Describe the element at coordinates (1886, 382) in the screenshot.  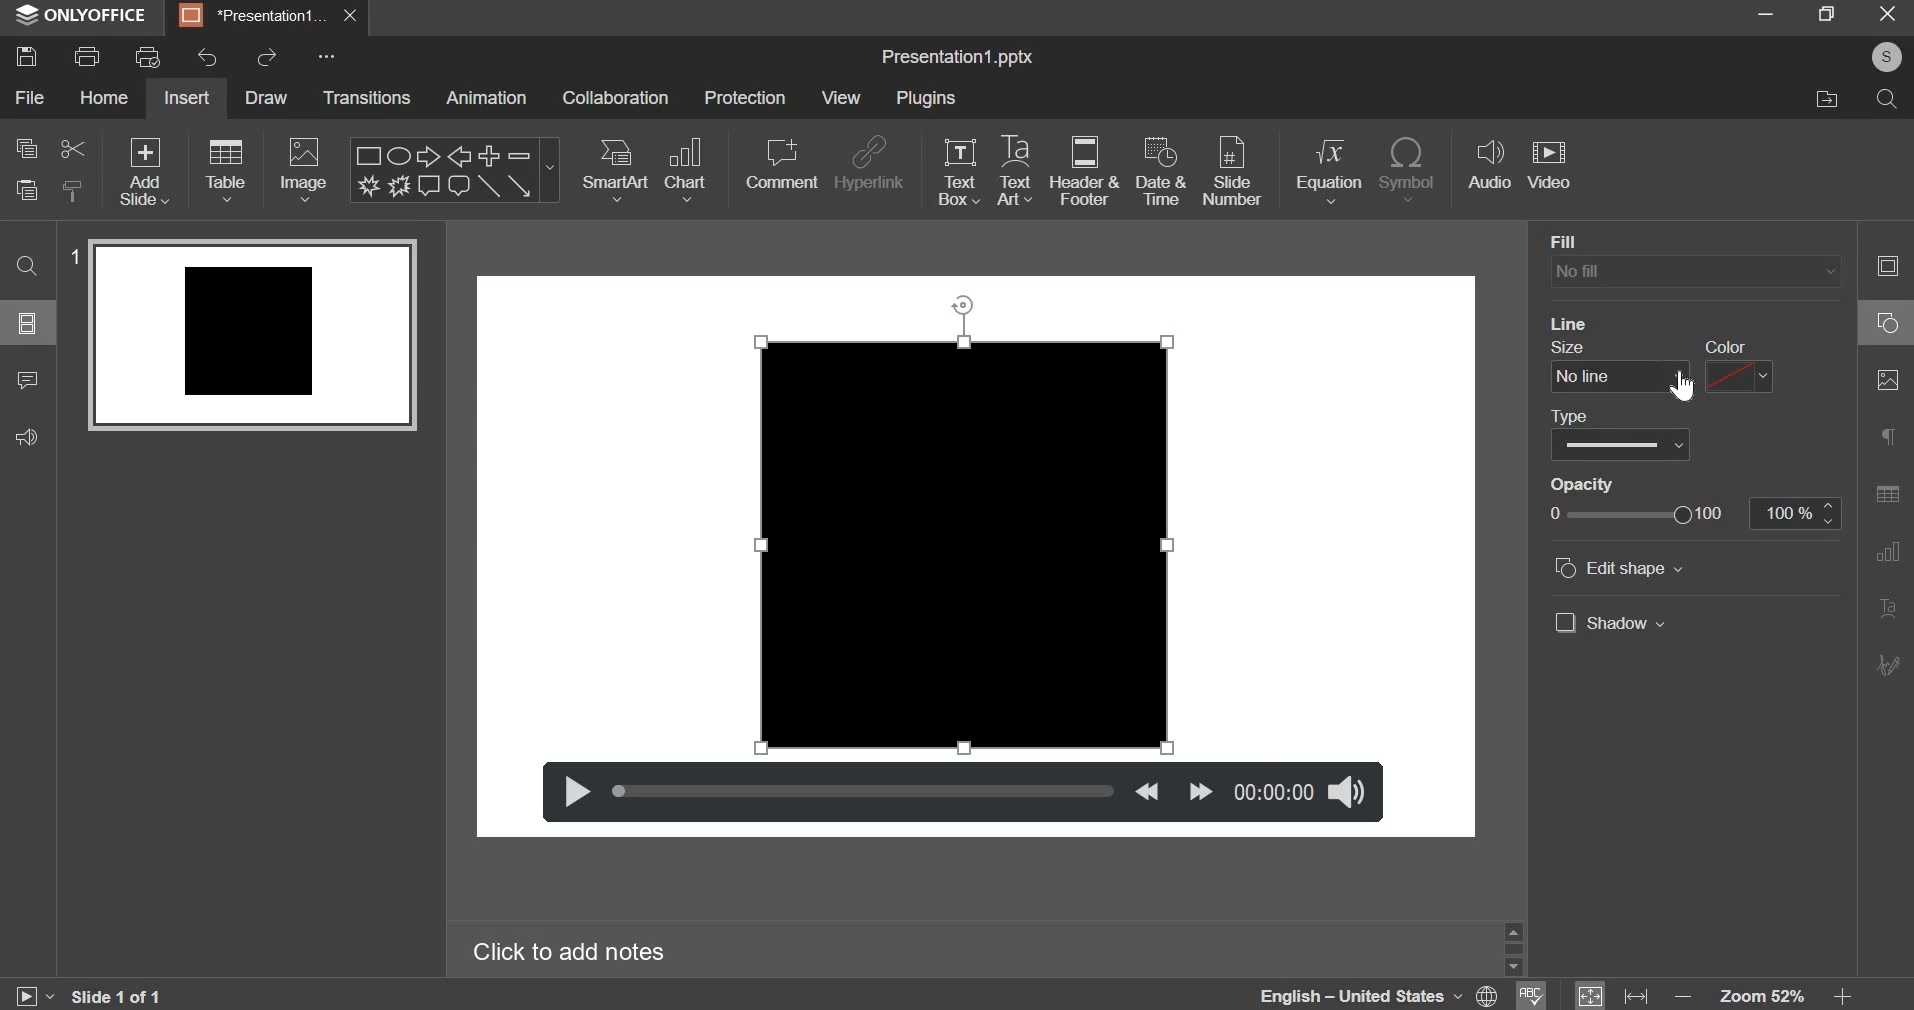
I see `Photos` at that location.